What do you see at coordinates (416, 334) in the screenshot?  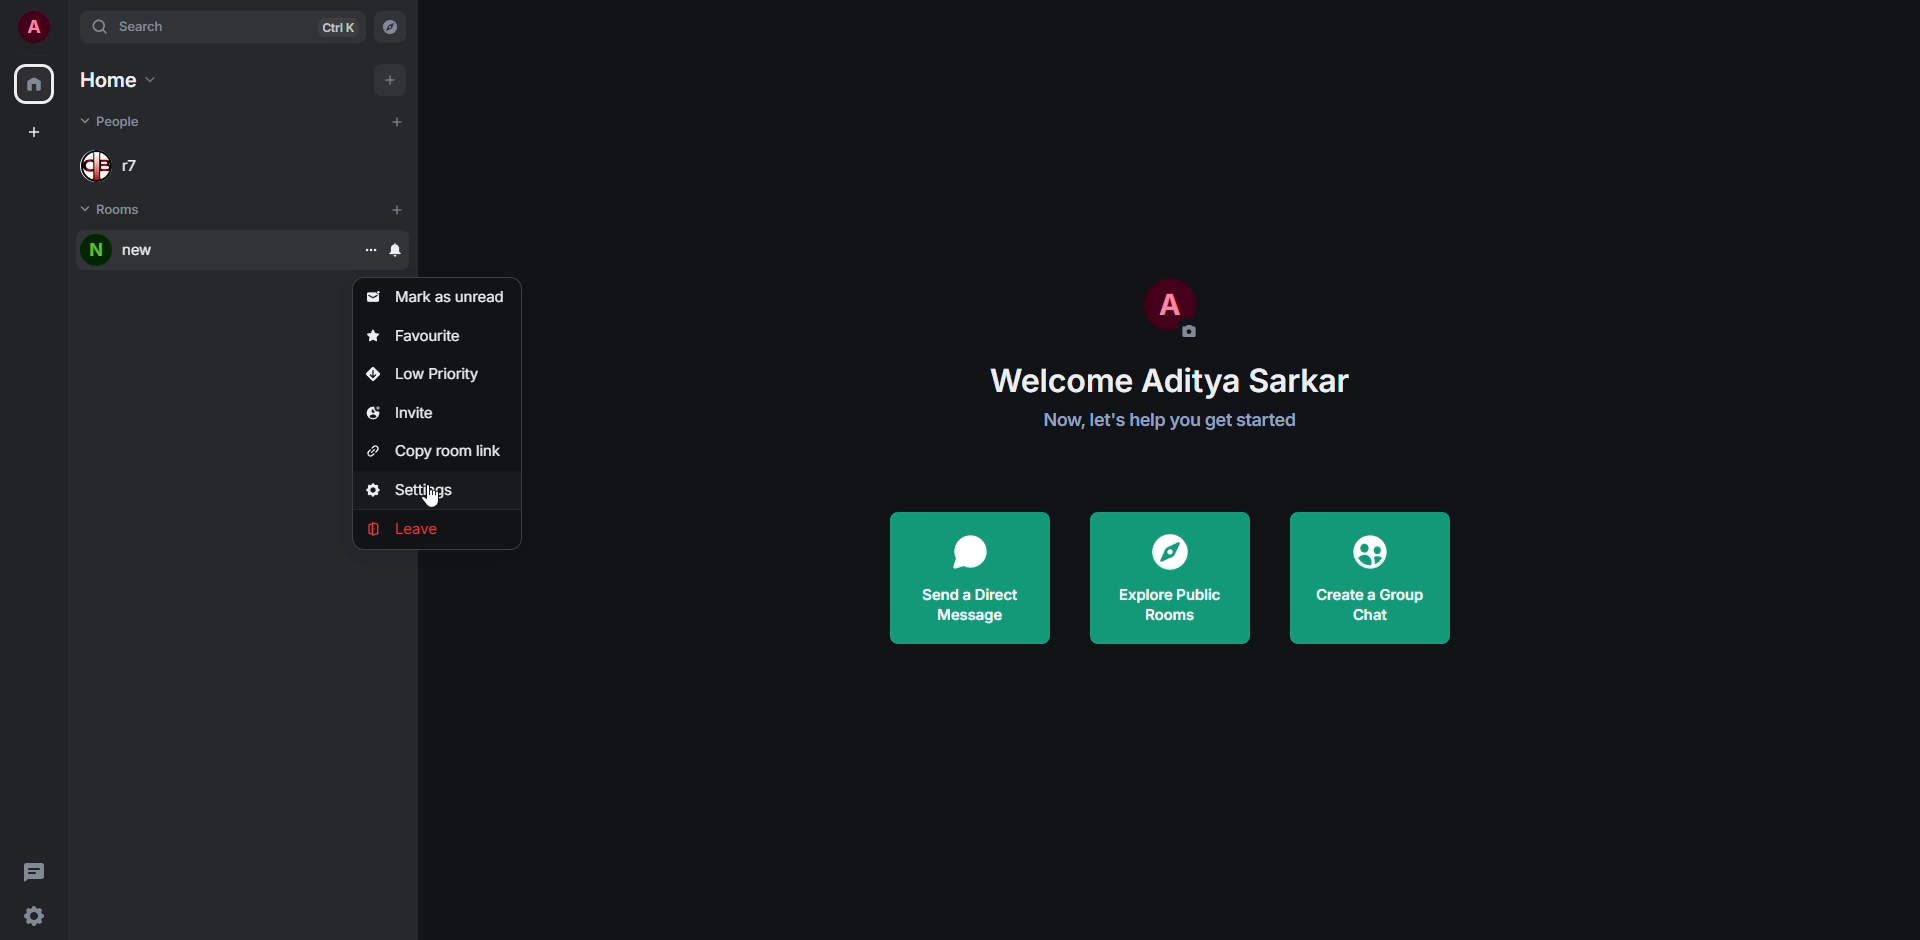 I see `favorite` at bounding box center [416, 334].